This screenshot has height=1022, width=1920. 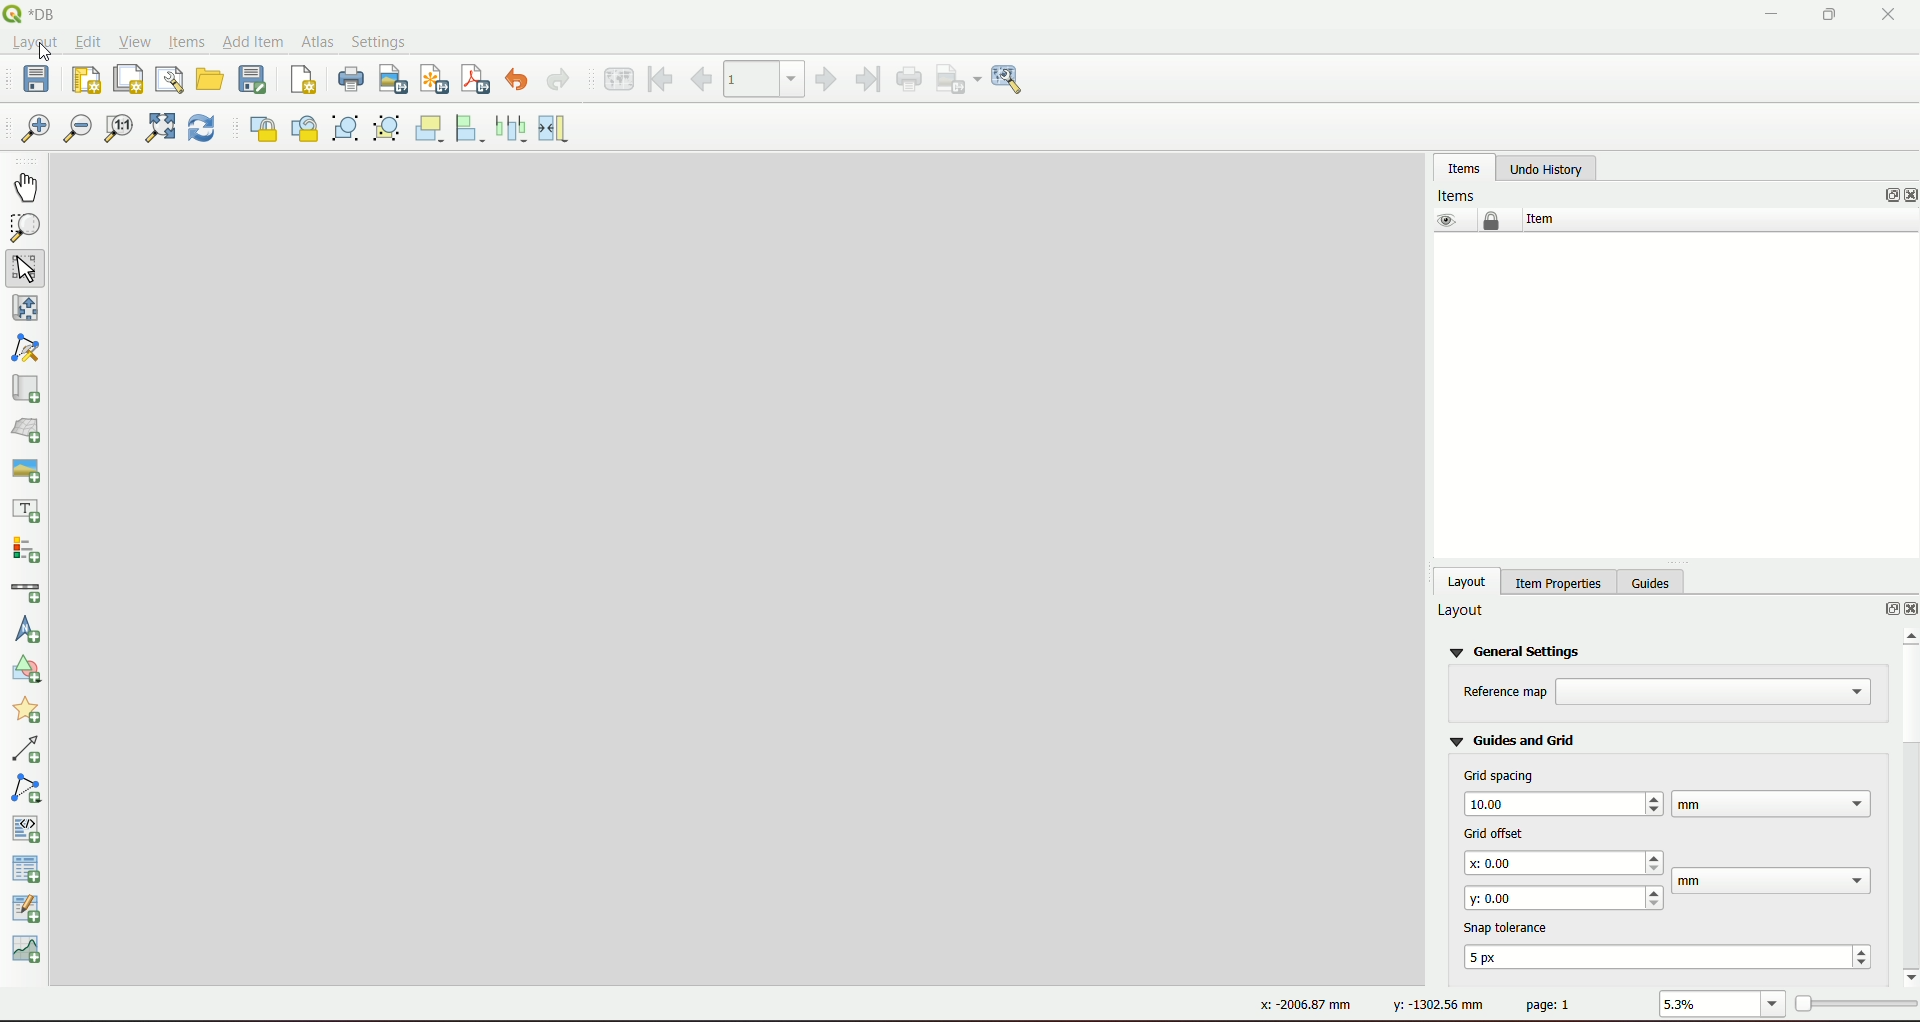 I want to click on edit nodes, so click(x=29, y=350).